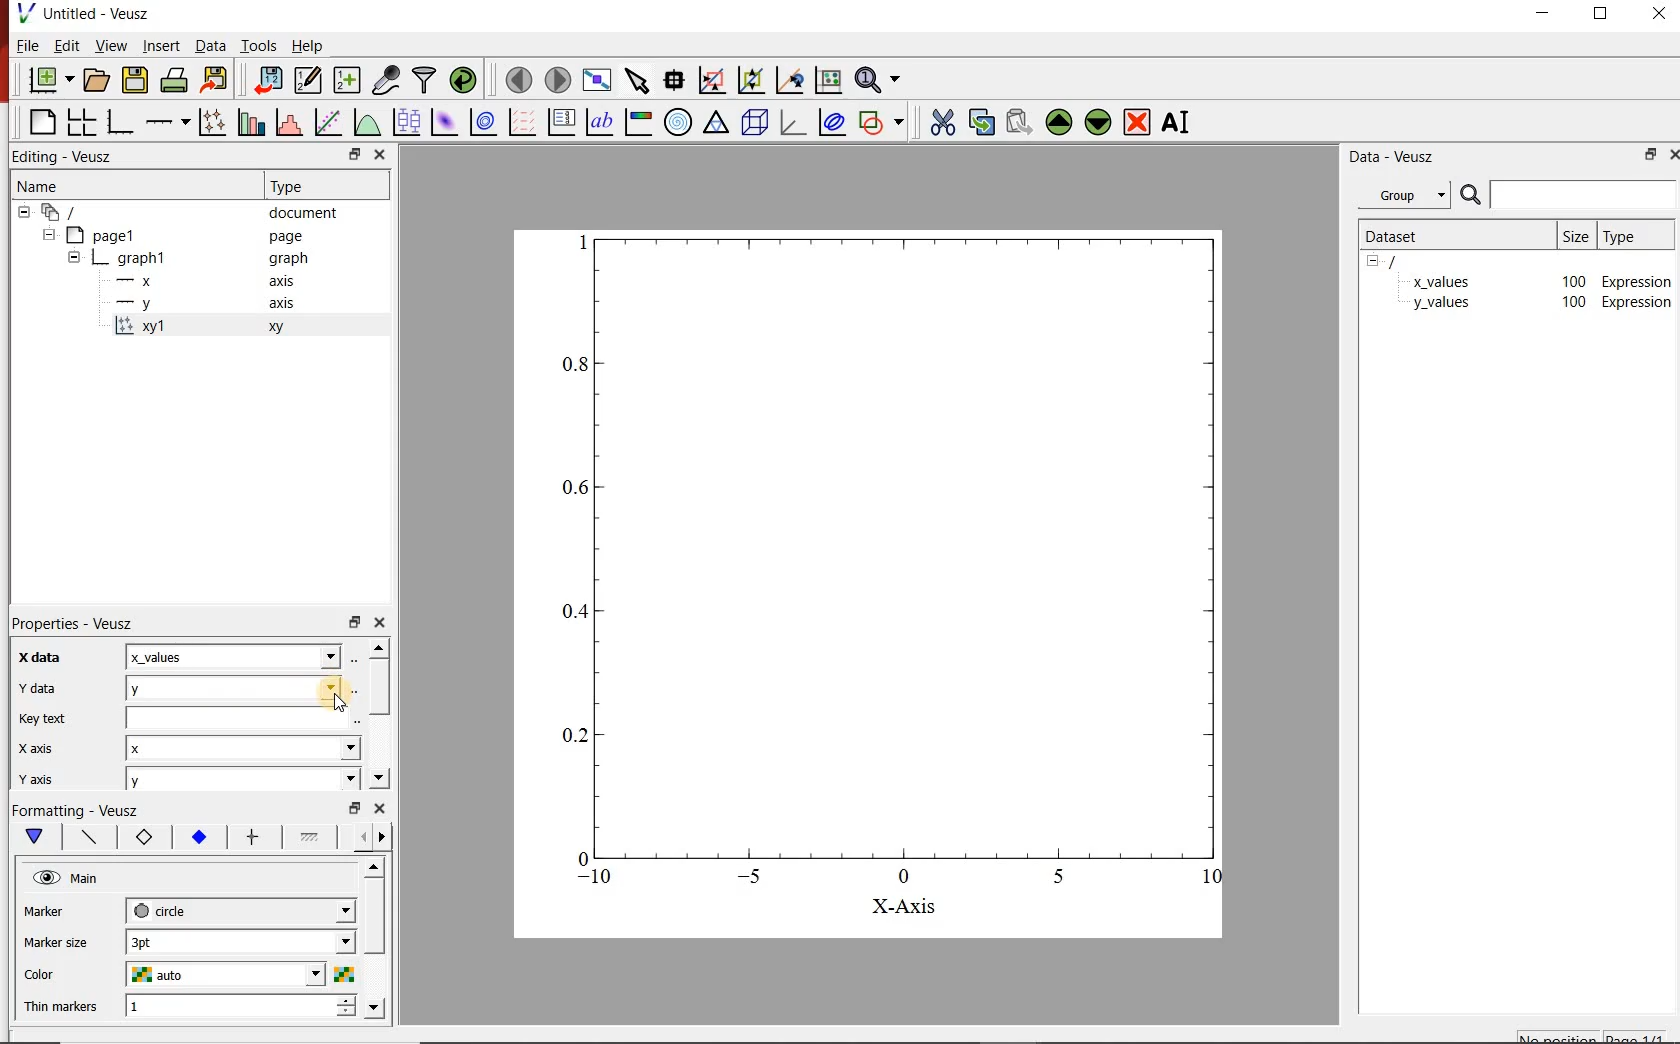  I want to click on data-veusz, so click(1393, 159).